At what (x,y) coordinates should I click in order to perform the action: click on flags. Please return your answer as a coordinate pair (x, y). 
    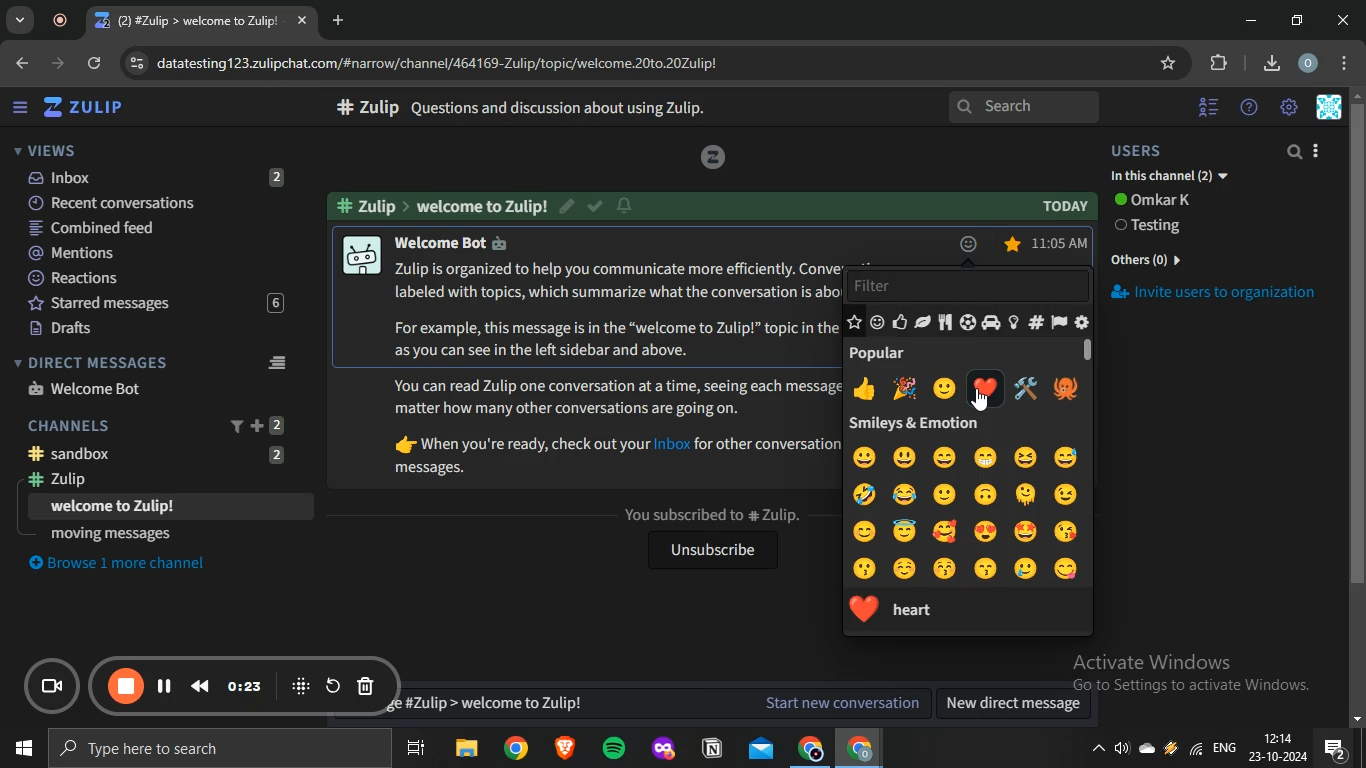
    Looking at the image, I should click on (1056, 324).